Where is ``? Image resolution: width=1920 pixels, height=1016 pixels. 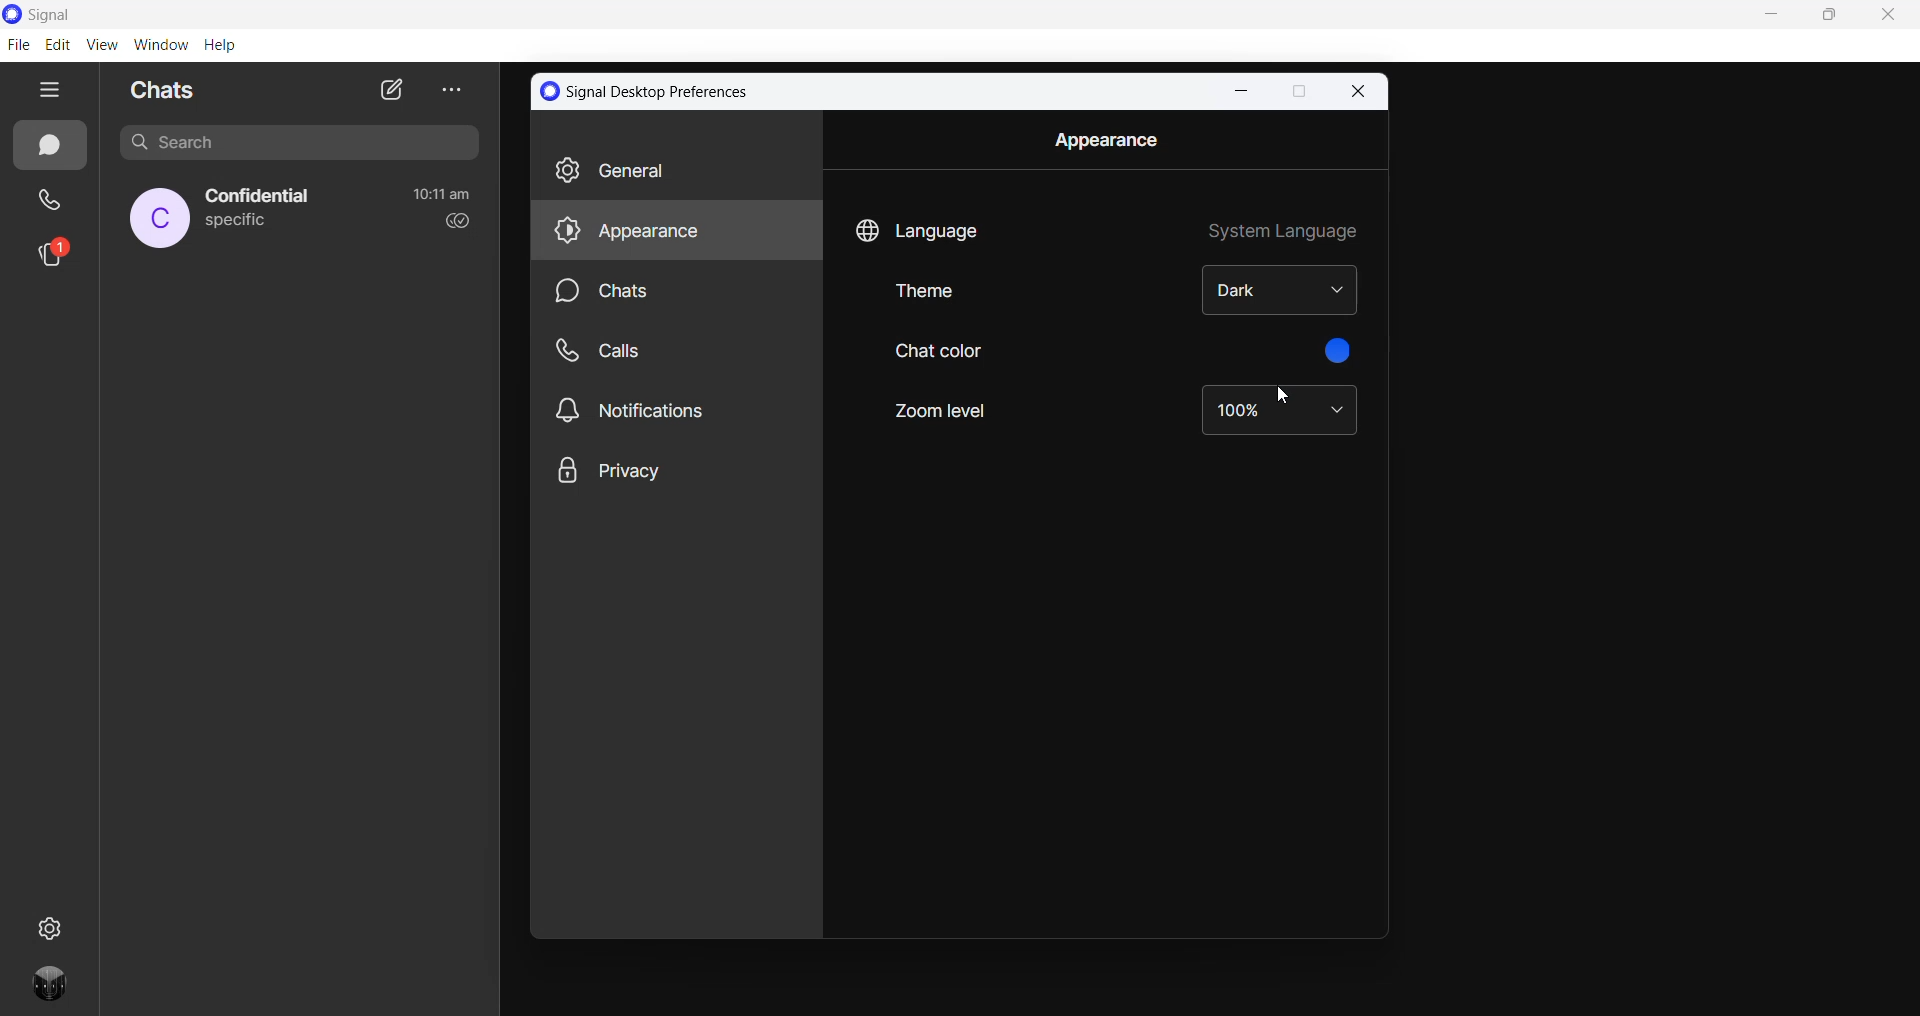
 is located at coordinates (675, 409).